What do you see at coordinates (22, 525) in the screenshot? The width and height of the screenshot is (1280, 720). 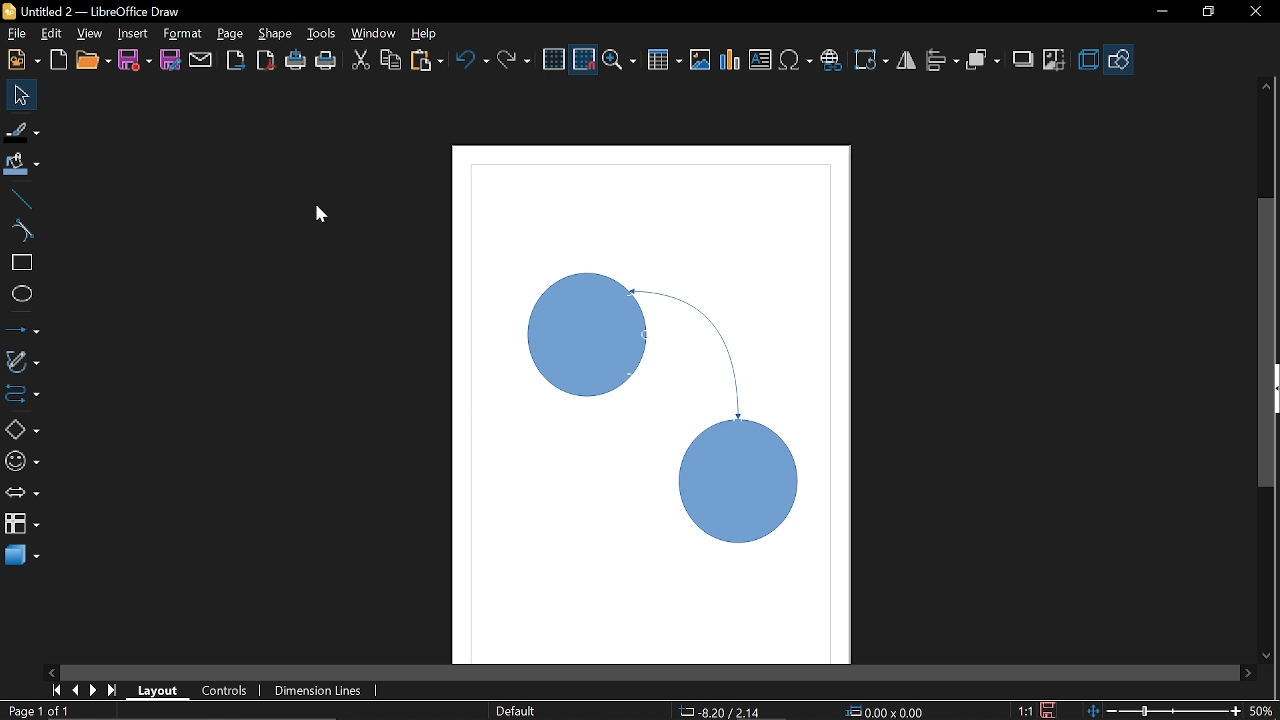 I see `FLowchart` at bounding box center [22, 525].